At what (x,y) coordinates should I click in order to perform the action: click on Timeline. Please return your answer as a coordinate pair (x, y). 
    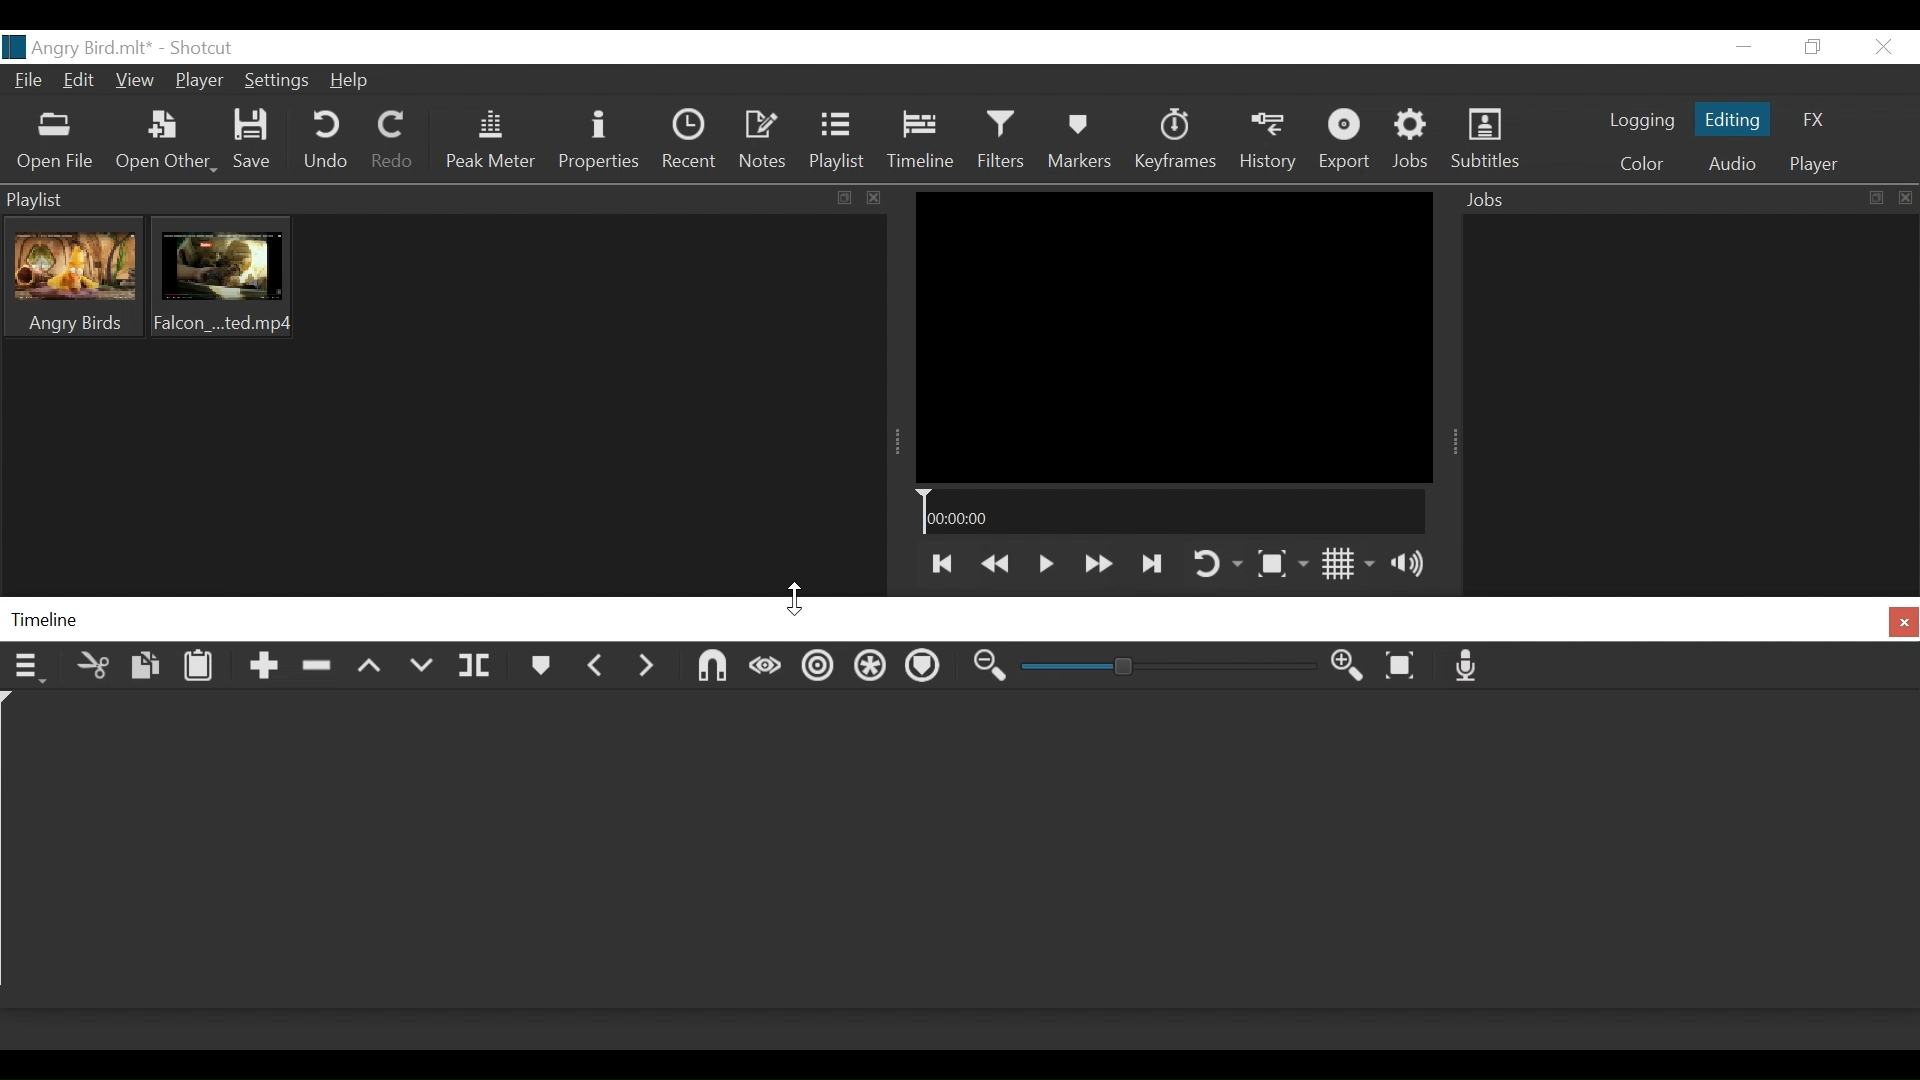
    Looking at the image, I should click on (1171, 513).